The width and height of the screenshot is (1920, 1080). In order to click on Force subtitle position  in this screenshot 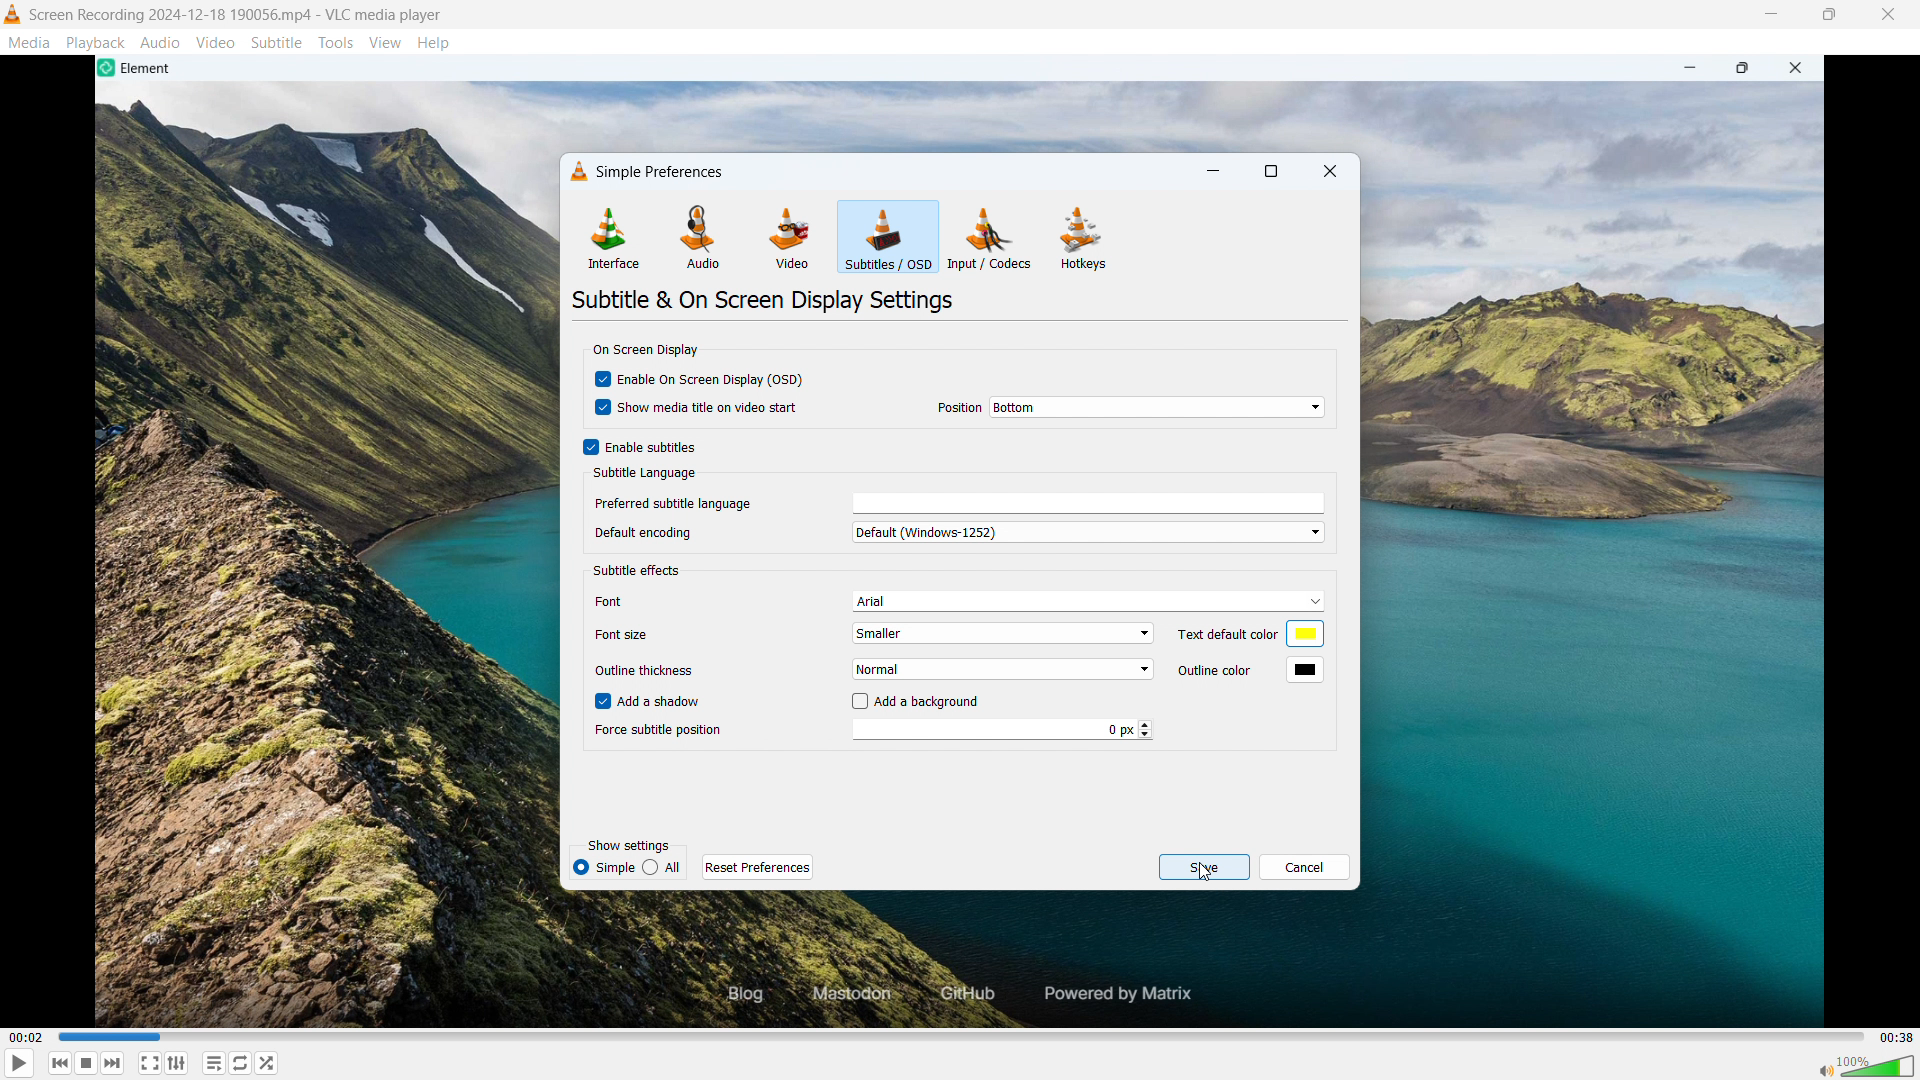, I will do `click(1002, 730)`.